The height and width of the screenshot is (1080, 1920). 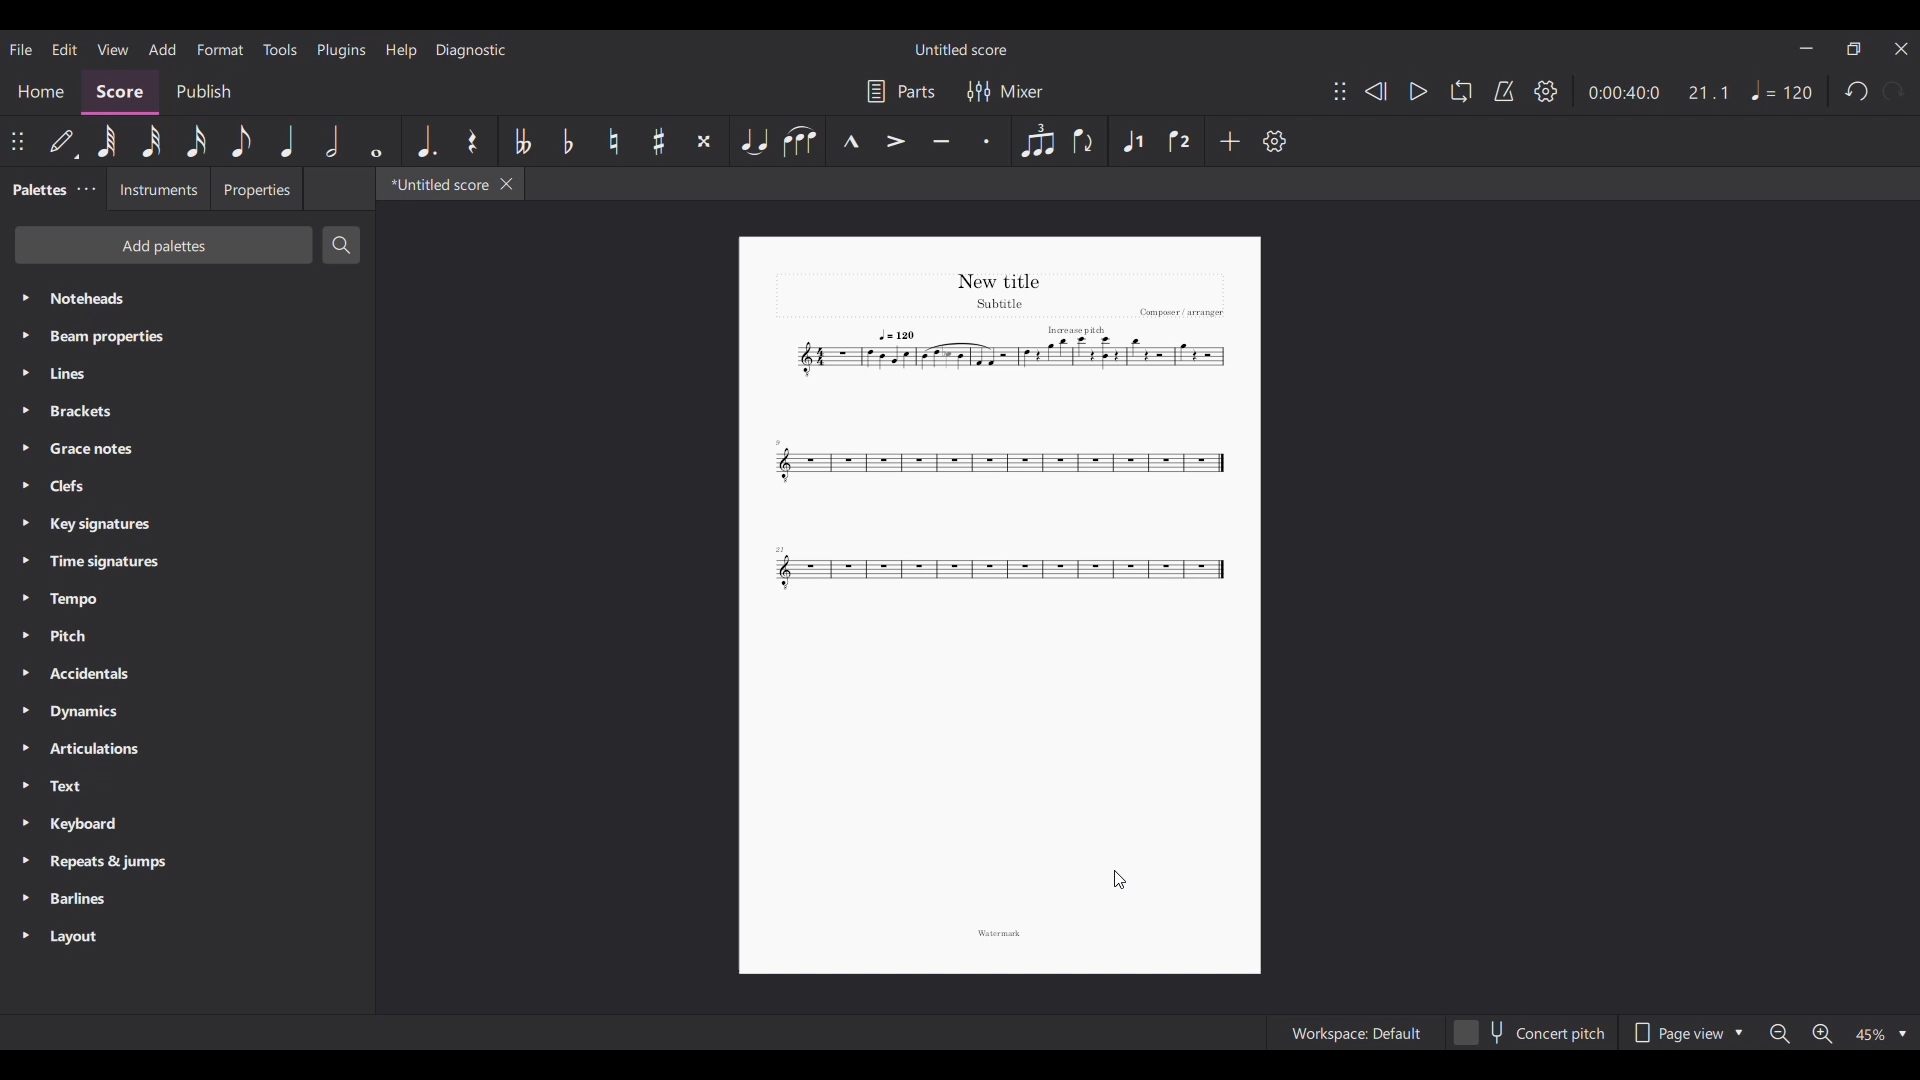 What do you see at coordinates (40, 93) in the screenshot?
I see `Home section` at bounding box center [40, 93].